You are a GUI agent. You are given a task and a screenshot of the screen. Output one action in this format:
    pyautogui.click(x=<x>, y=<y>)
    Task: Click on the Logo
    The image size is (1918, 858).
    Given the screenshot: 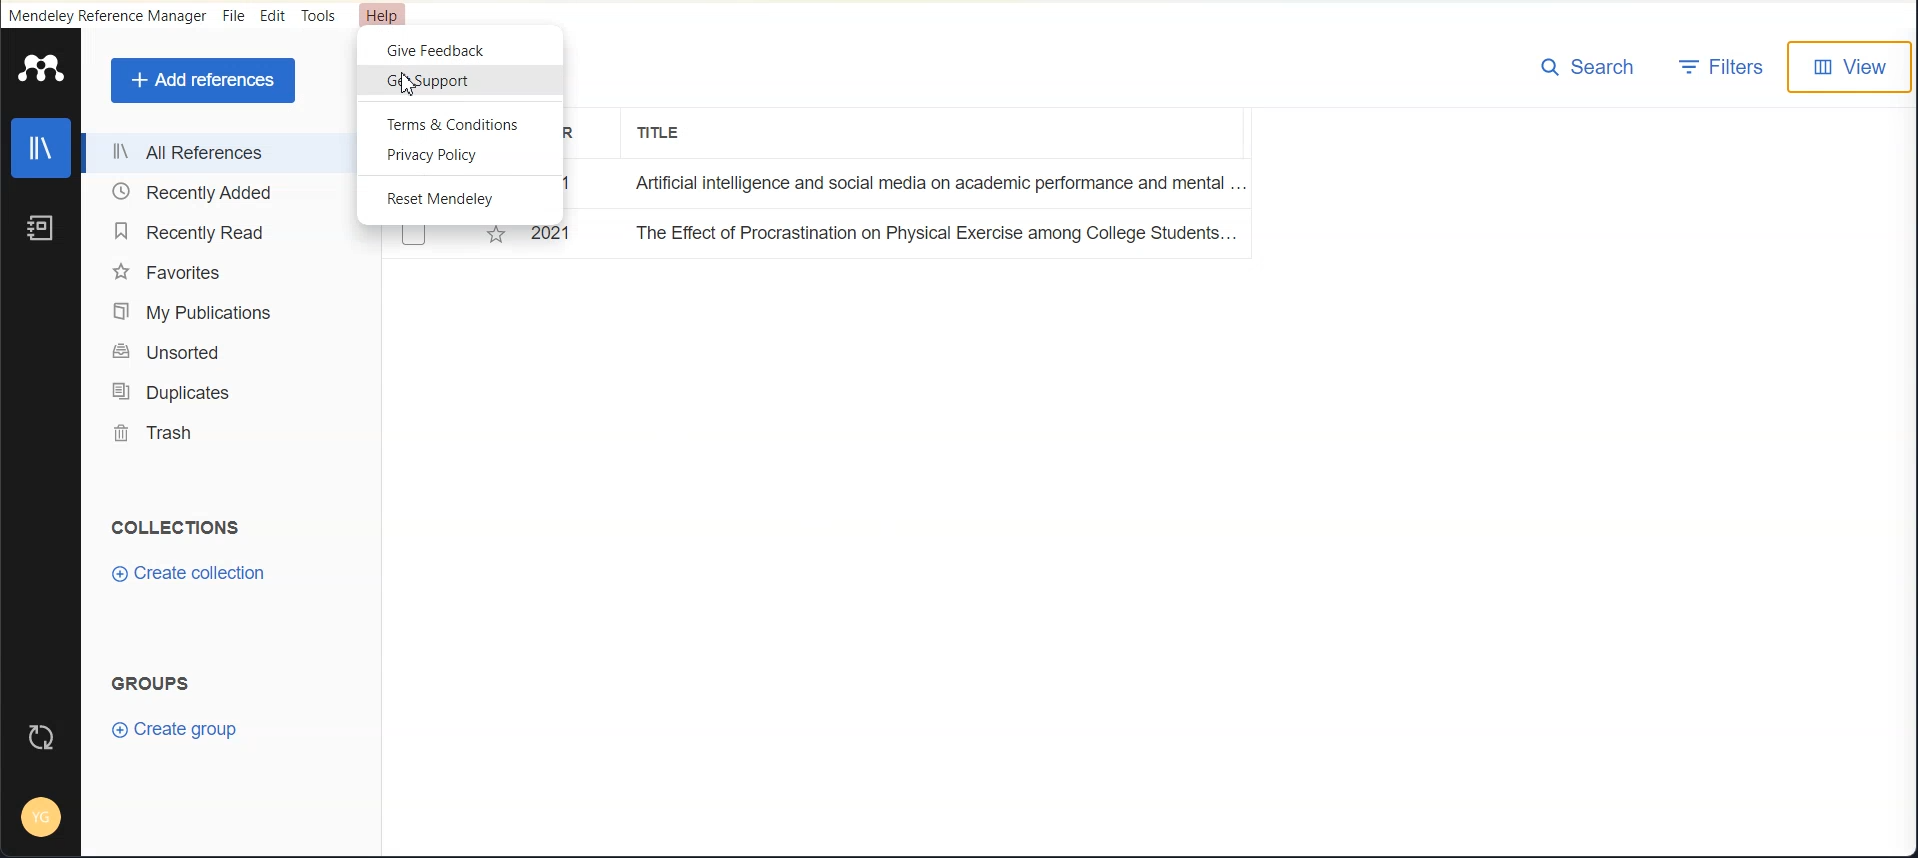 What is the action you would take?
    pyautogui.click(x=41, y=67)
    